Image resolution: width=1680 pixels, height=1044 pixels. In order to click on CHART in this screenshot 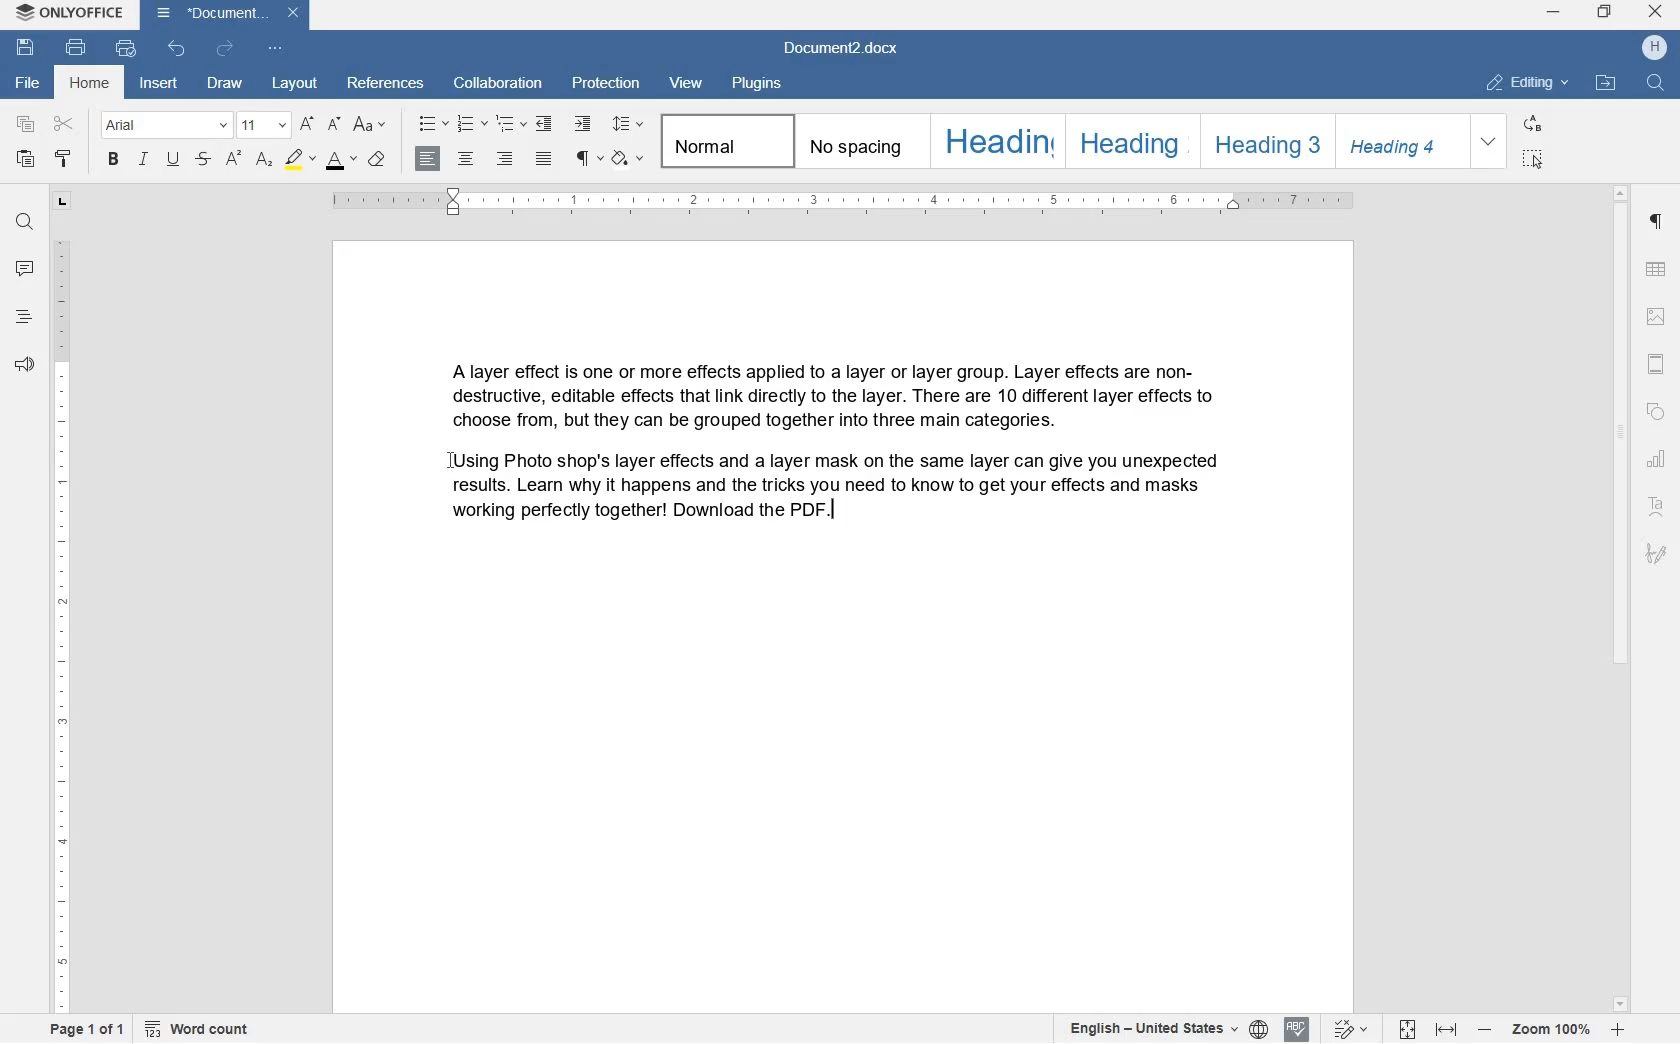, I will do `click(1656, 459)`.